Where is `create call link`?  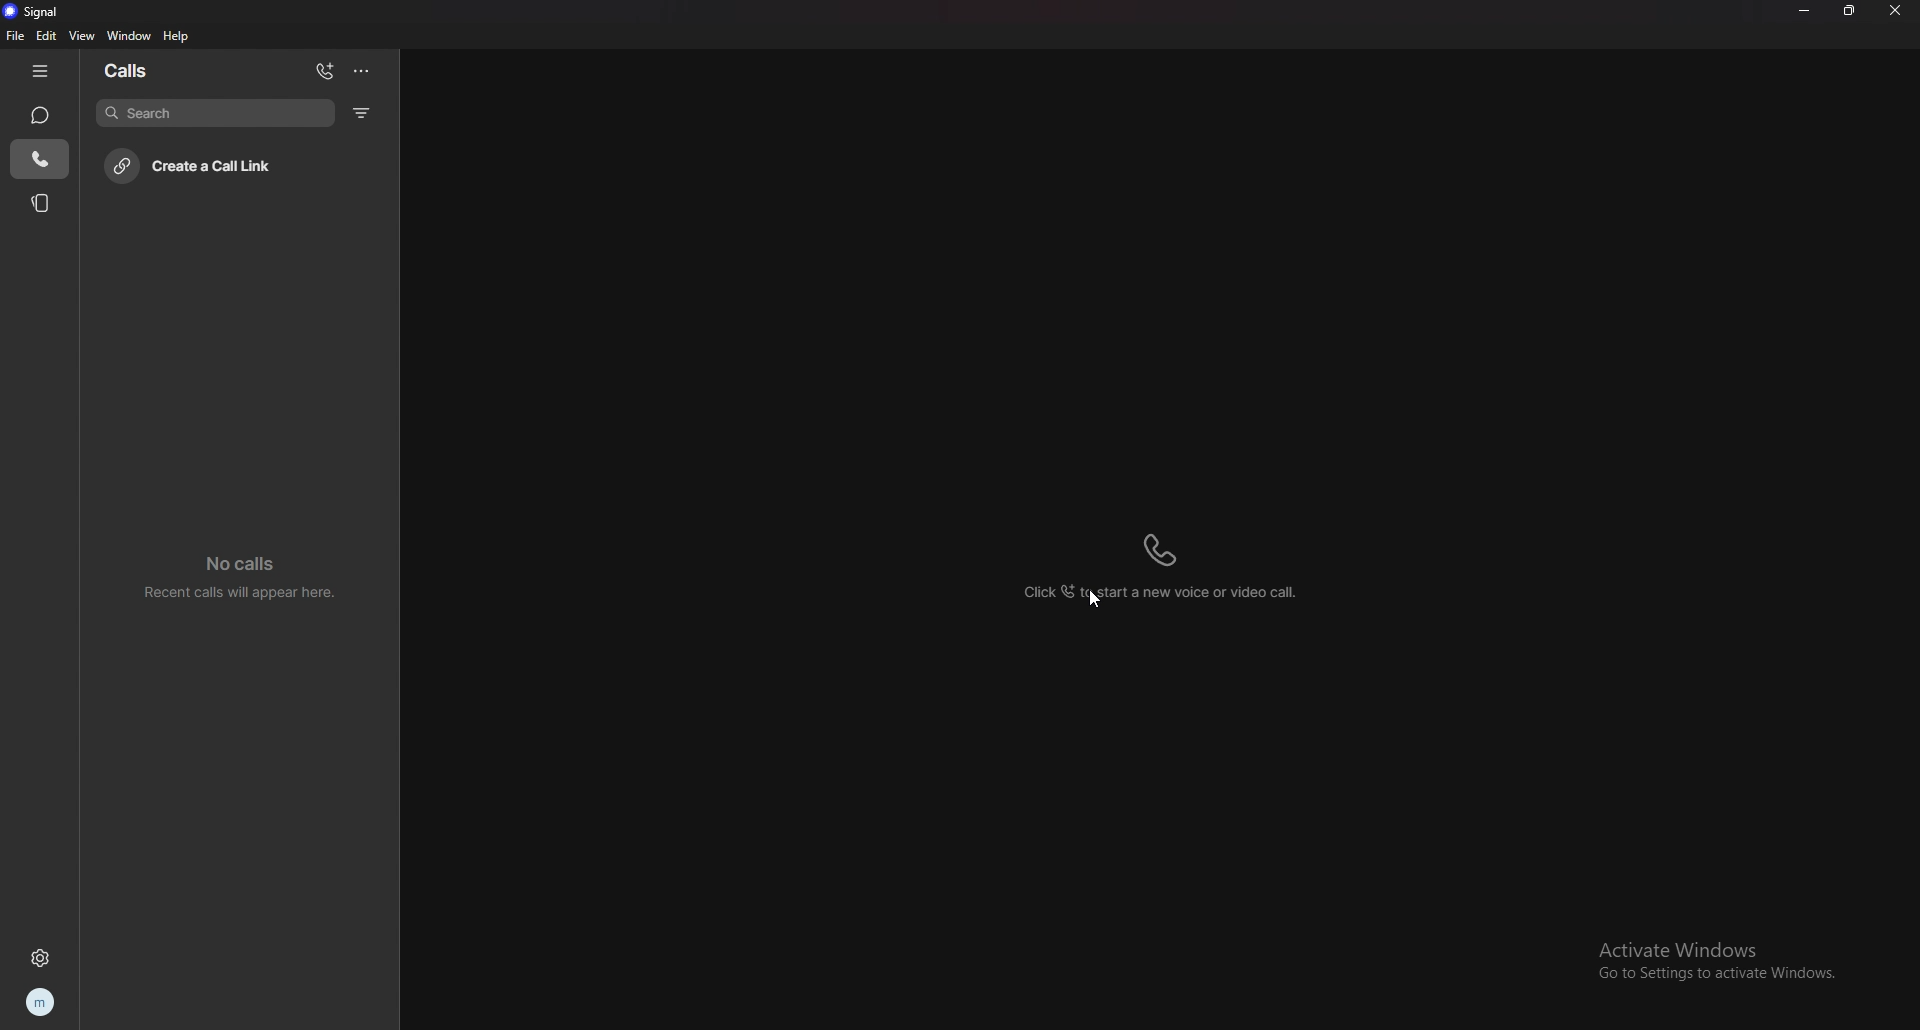
create call link is located at coordinates (246, 167).